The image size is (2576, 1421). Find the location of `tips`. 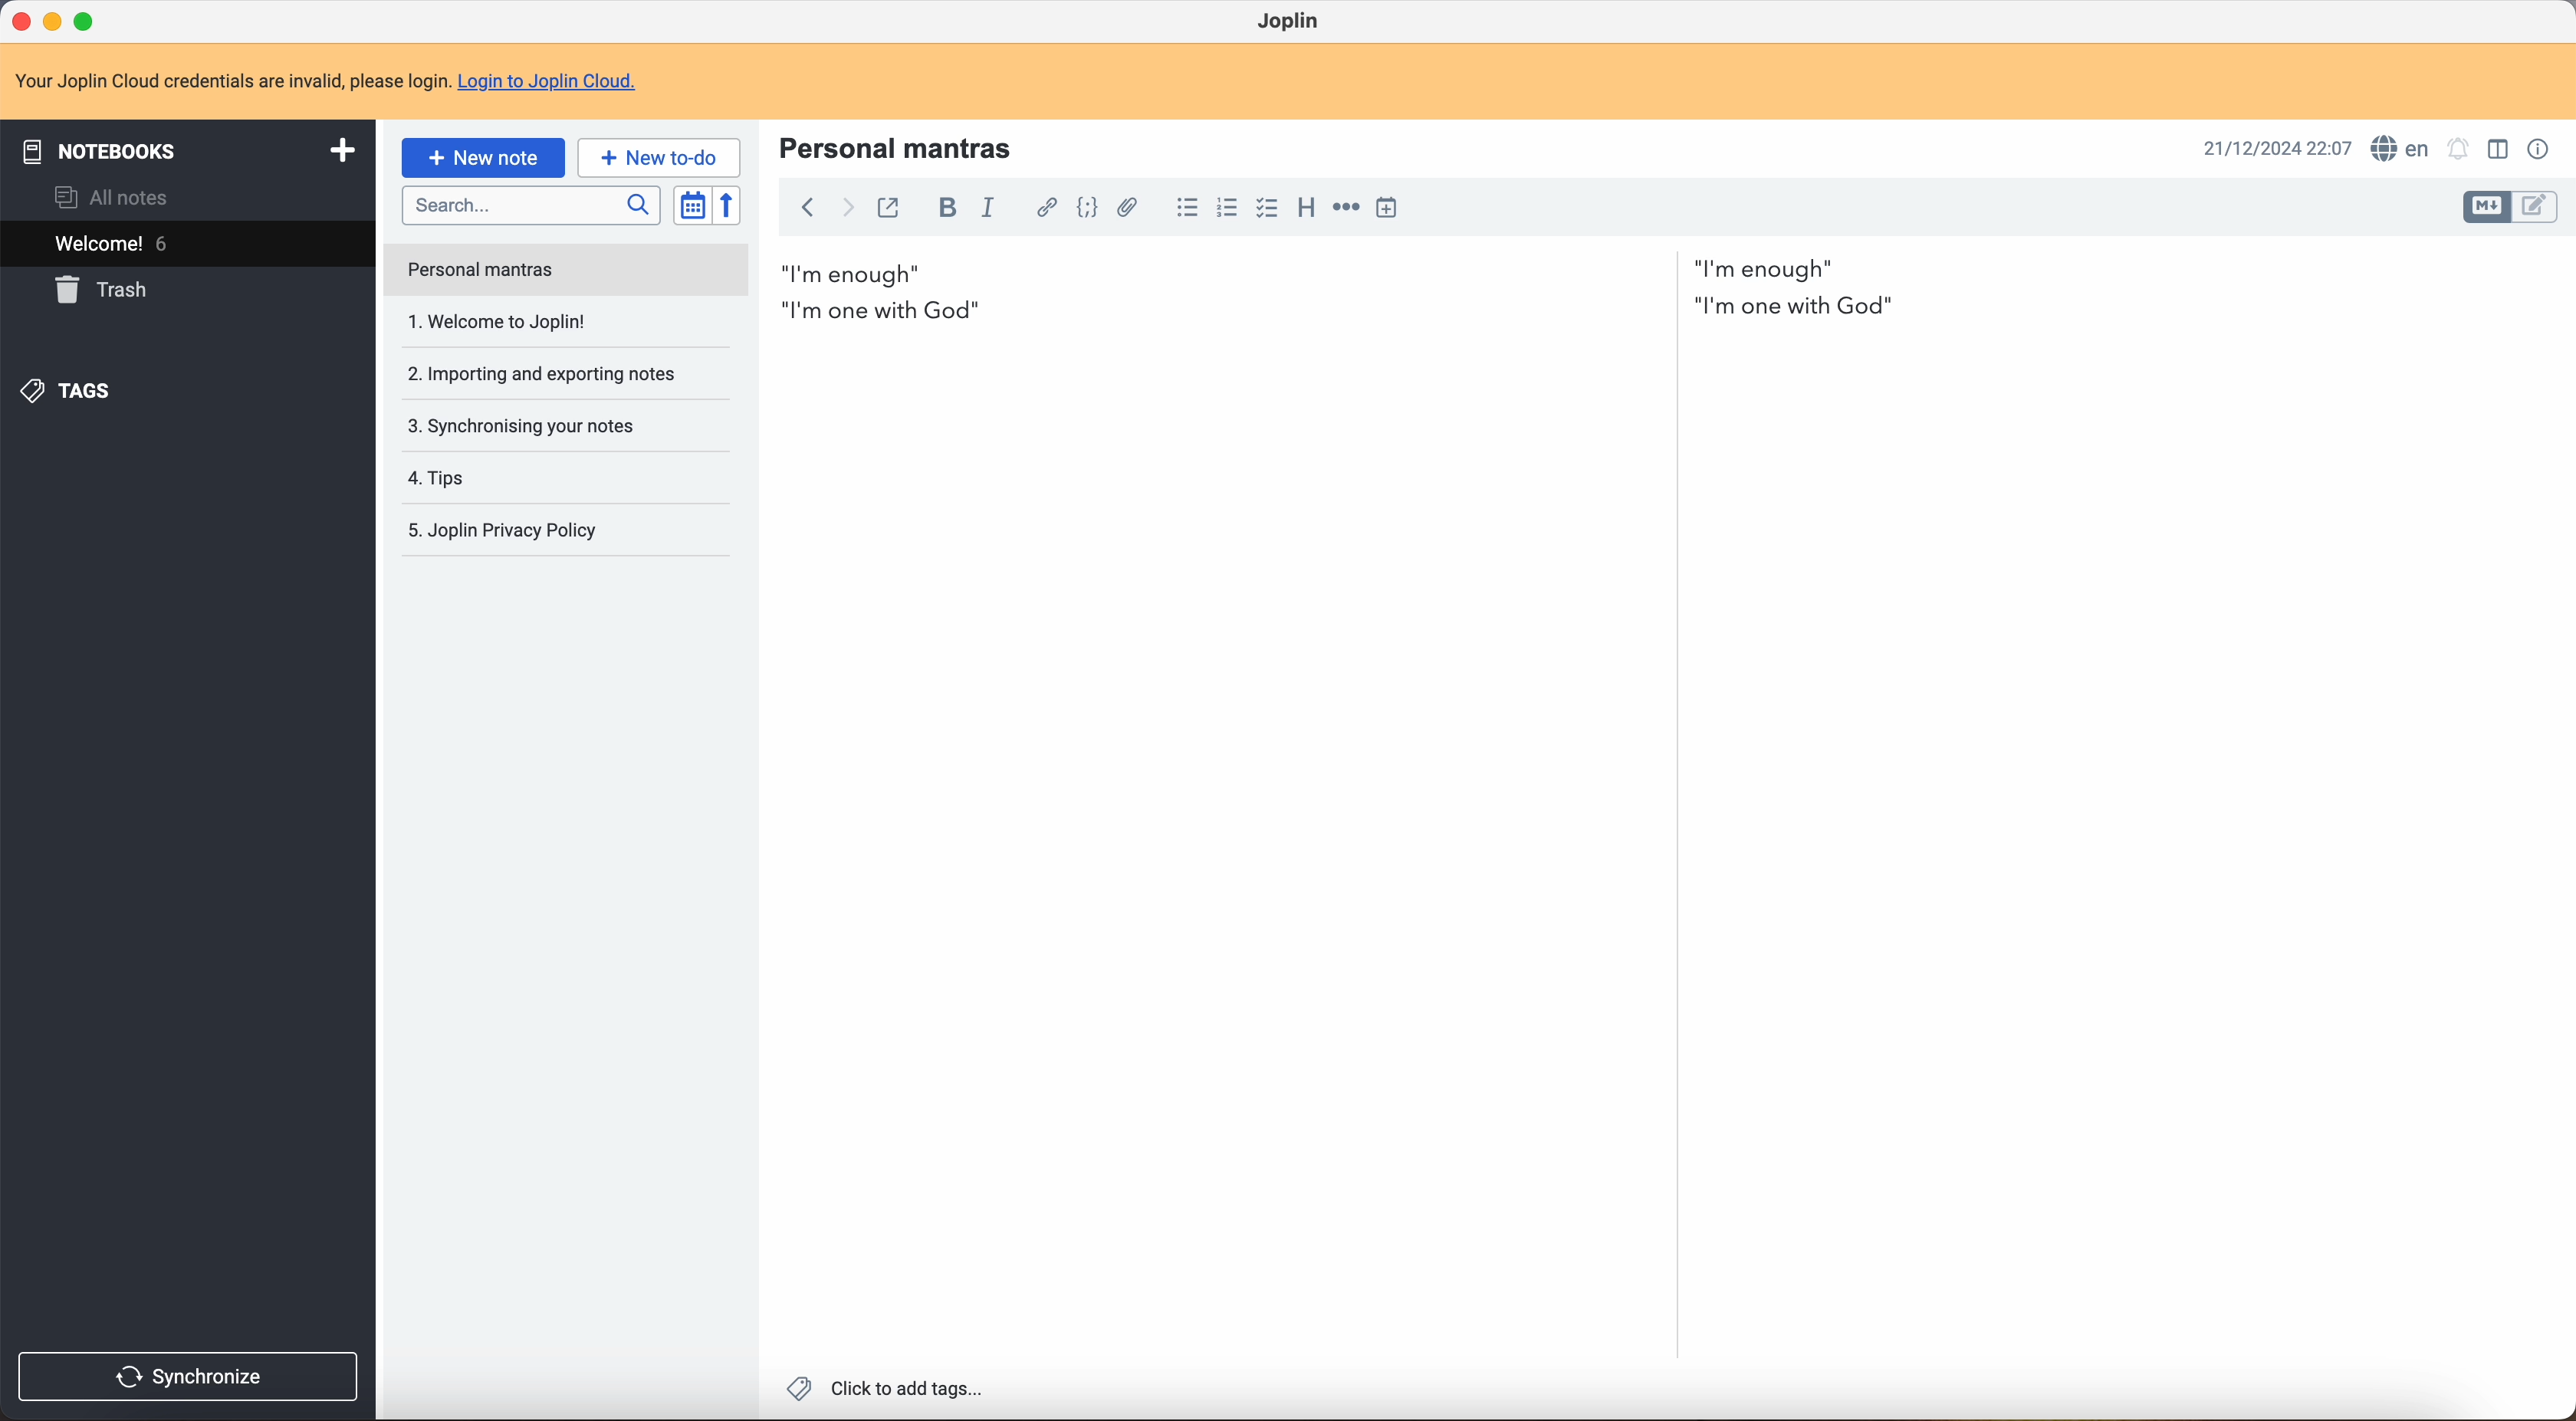

tips is located at coordinates (515, 428).